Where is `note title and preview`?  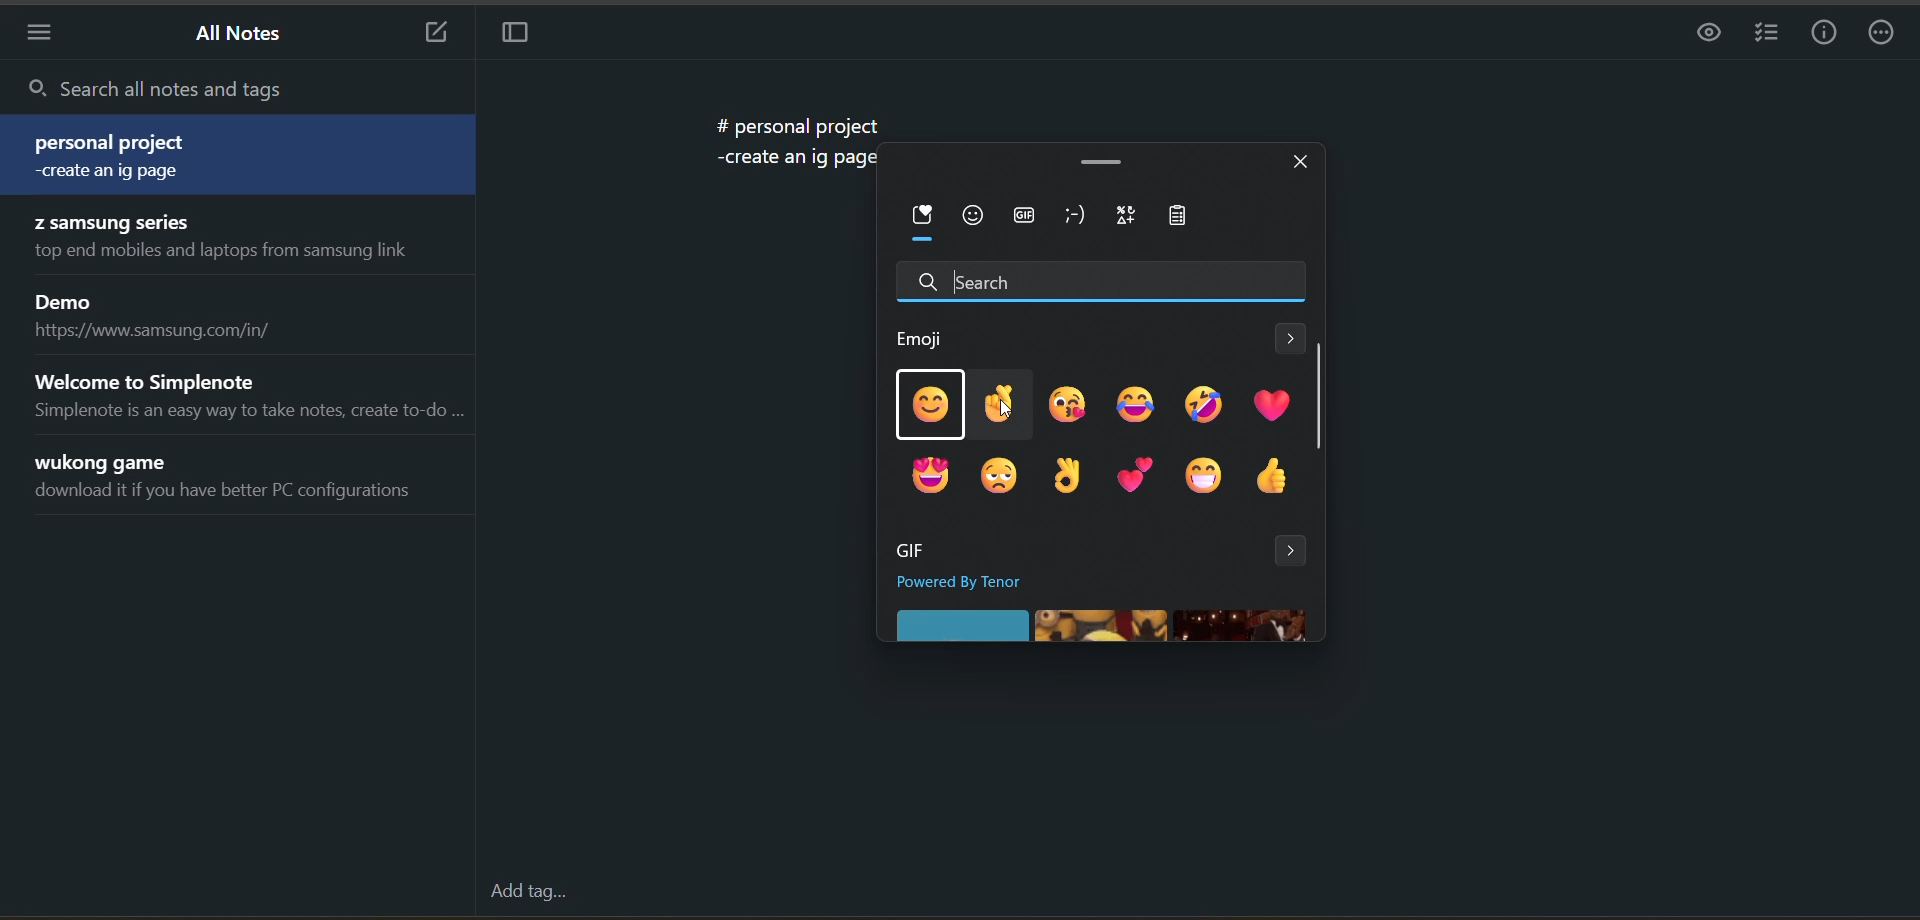 note title and preview is located at coordinates (249, 396).